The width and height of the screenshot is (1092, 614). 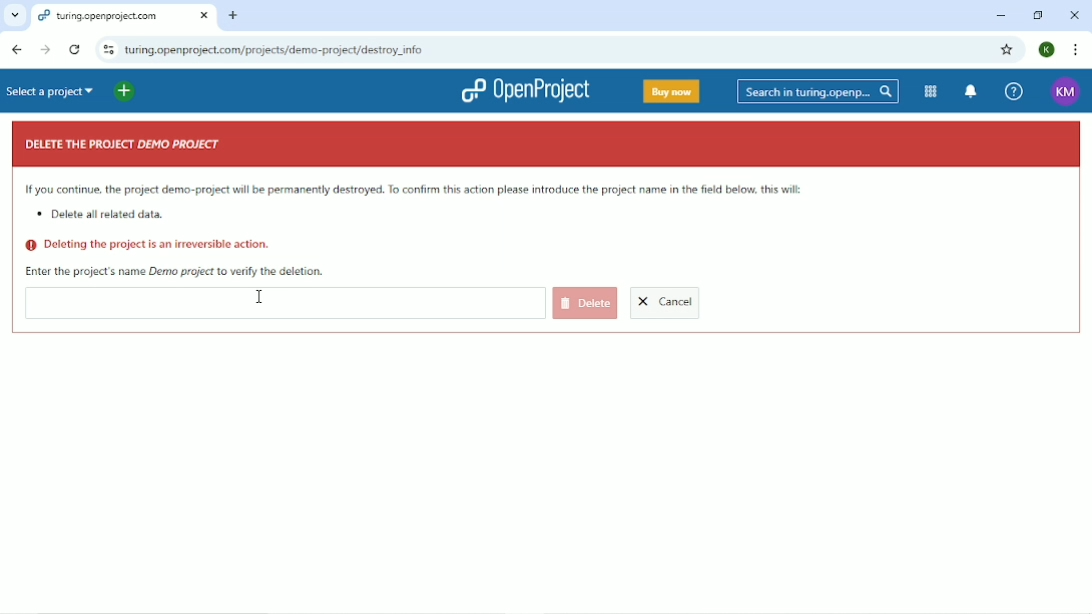 What do you see at coordinates (15, 49) in the screenshot?
I see `Back` at bounding box center [15, 49].